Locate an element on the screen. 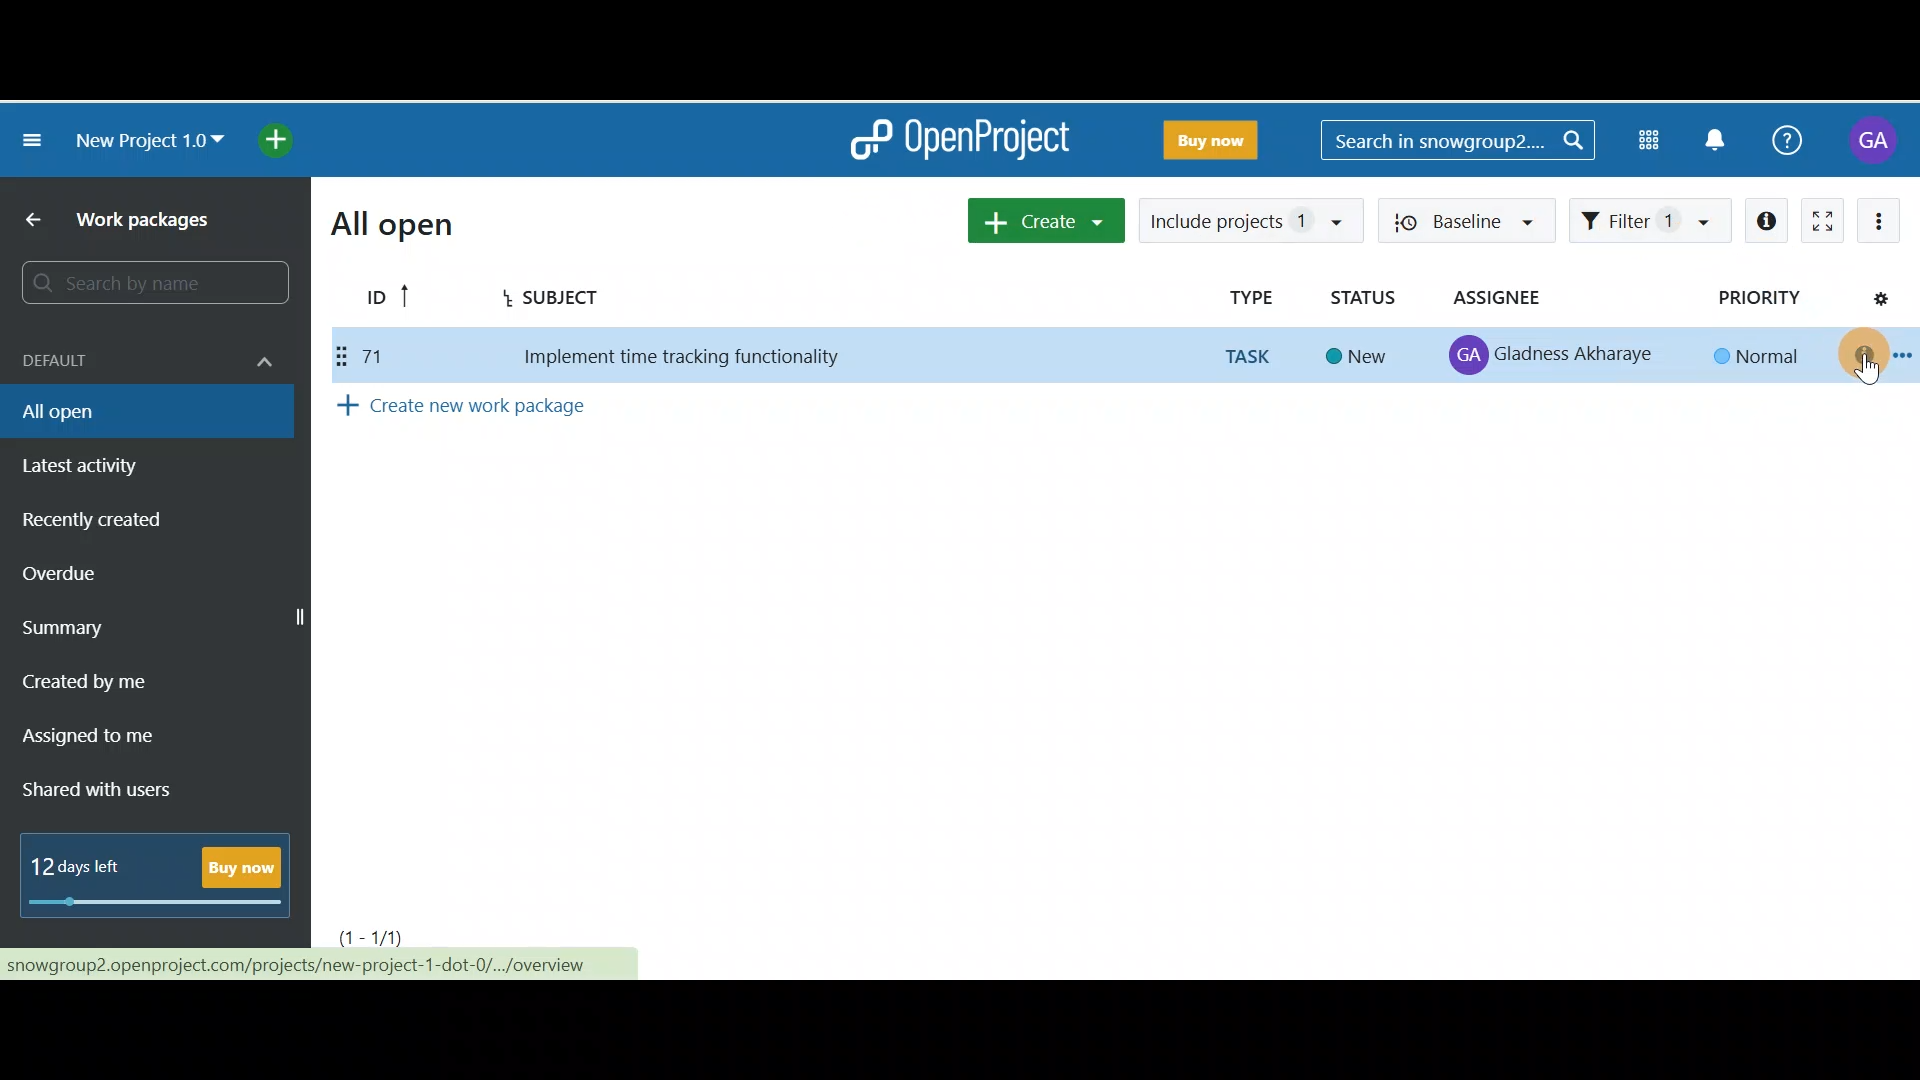 The image size is (1920, 1080). All open is located at coordinates (391, 224).